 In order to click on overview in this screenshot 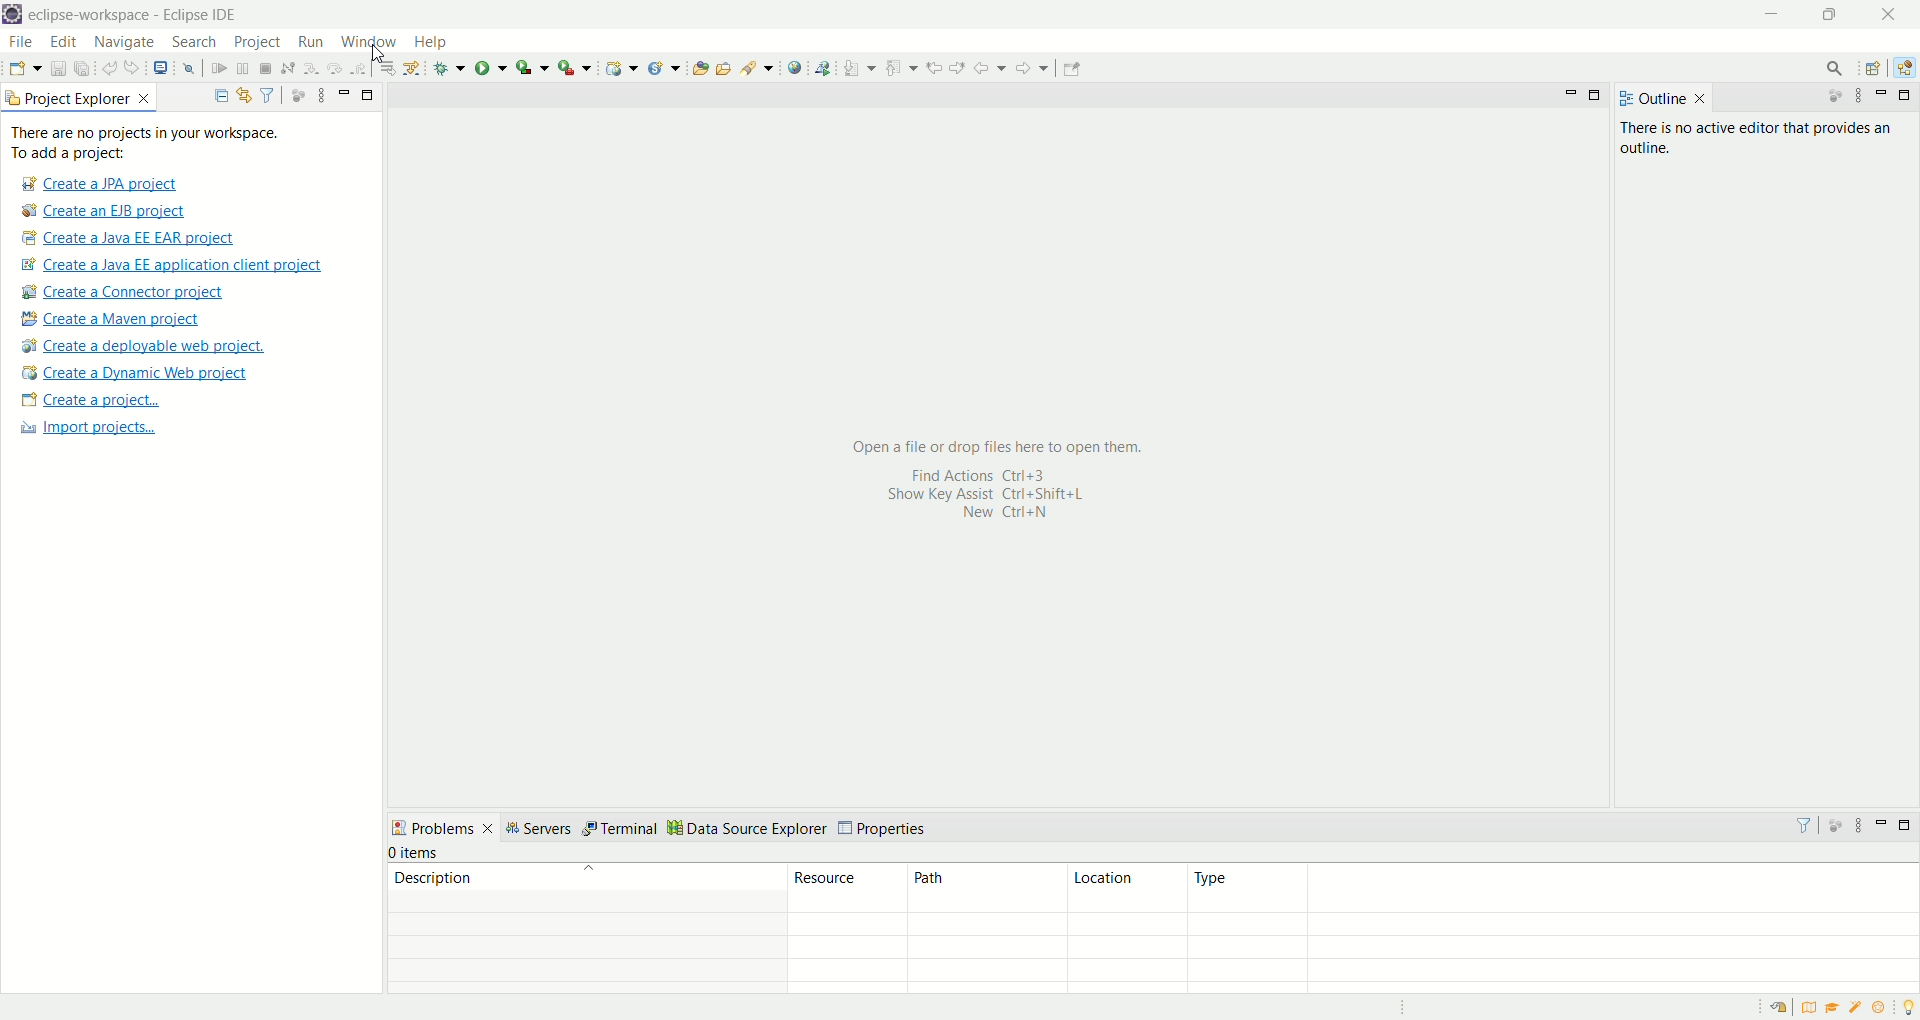, I will do `click(1813, 1007)`.